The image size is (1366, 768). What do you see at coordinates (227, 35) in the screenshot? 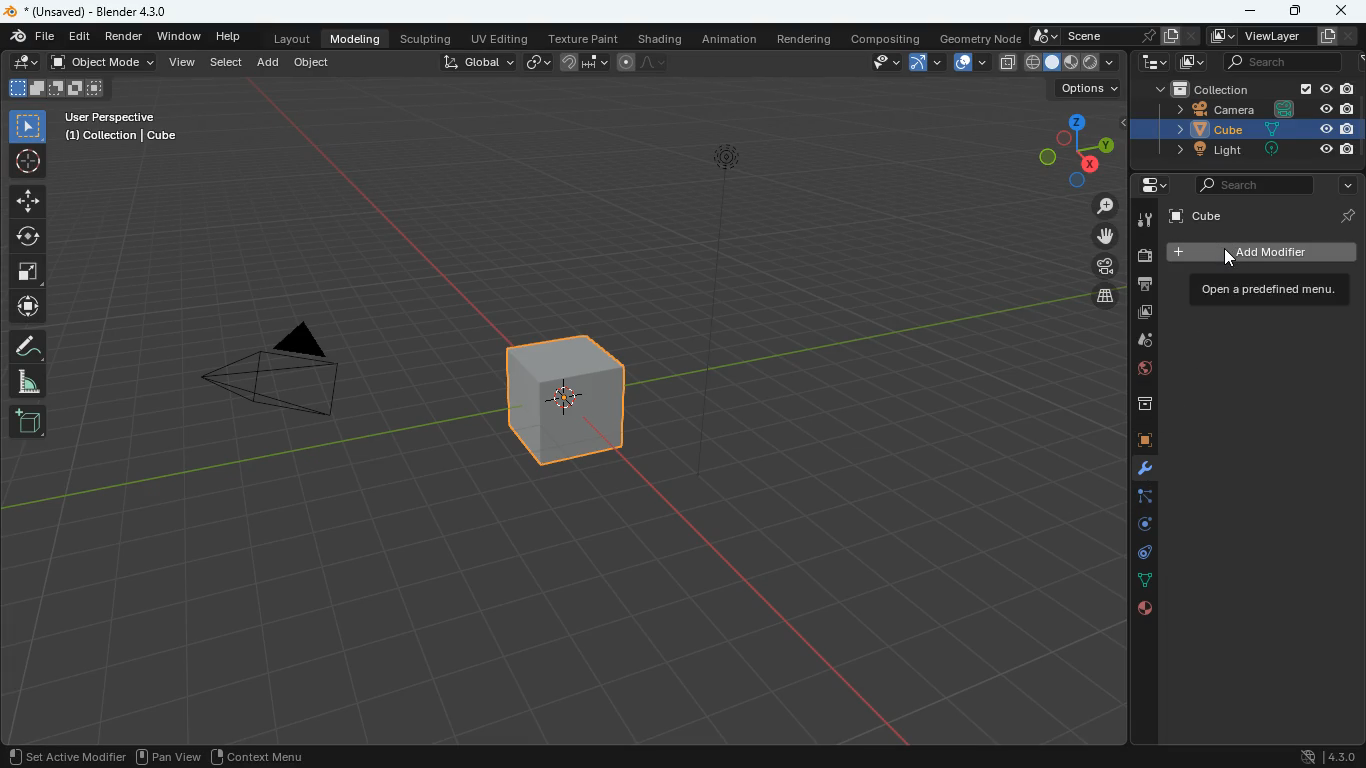
I see `help` at bounding box center [227, 35].